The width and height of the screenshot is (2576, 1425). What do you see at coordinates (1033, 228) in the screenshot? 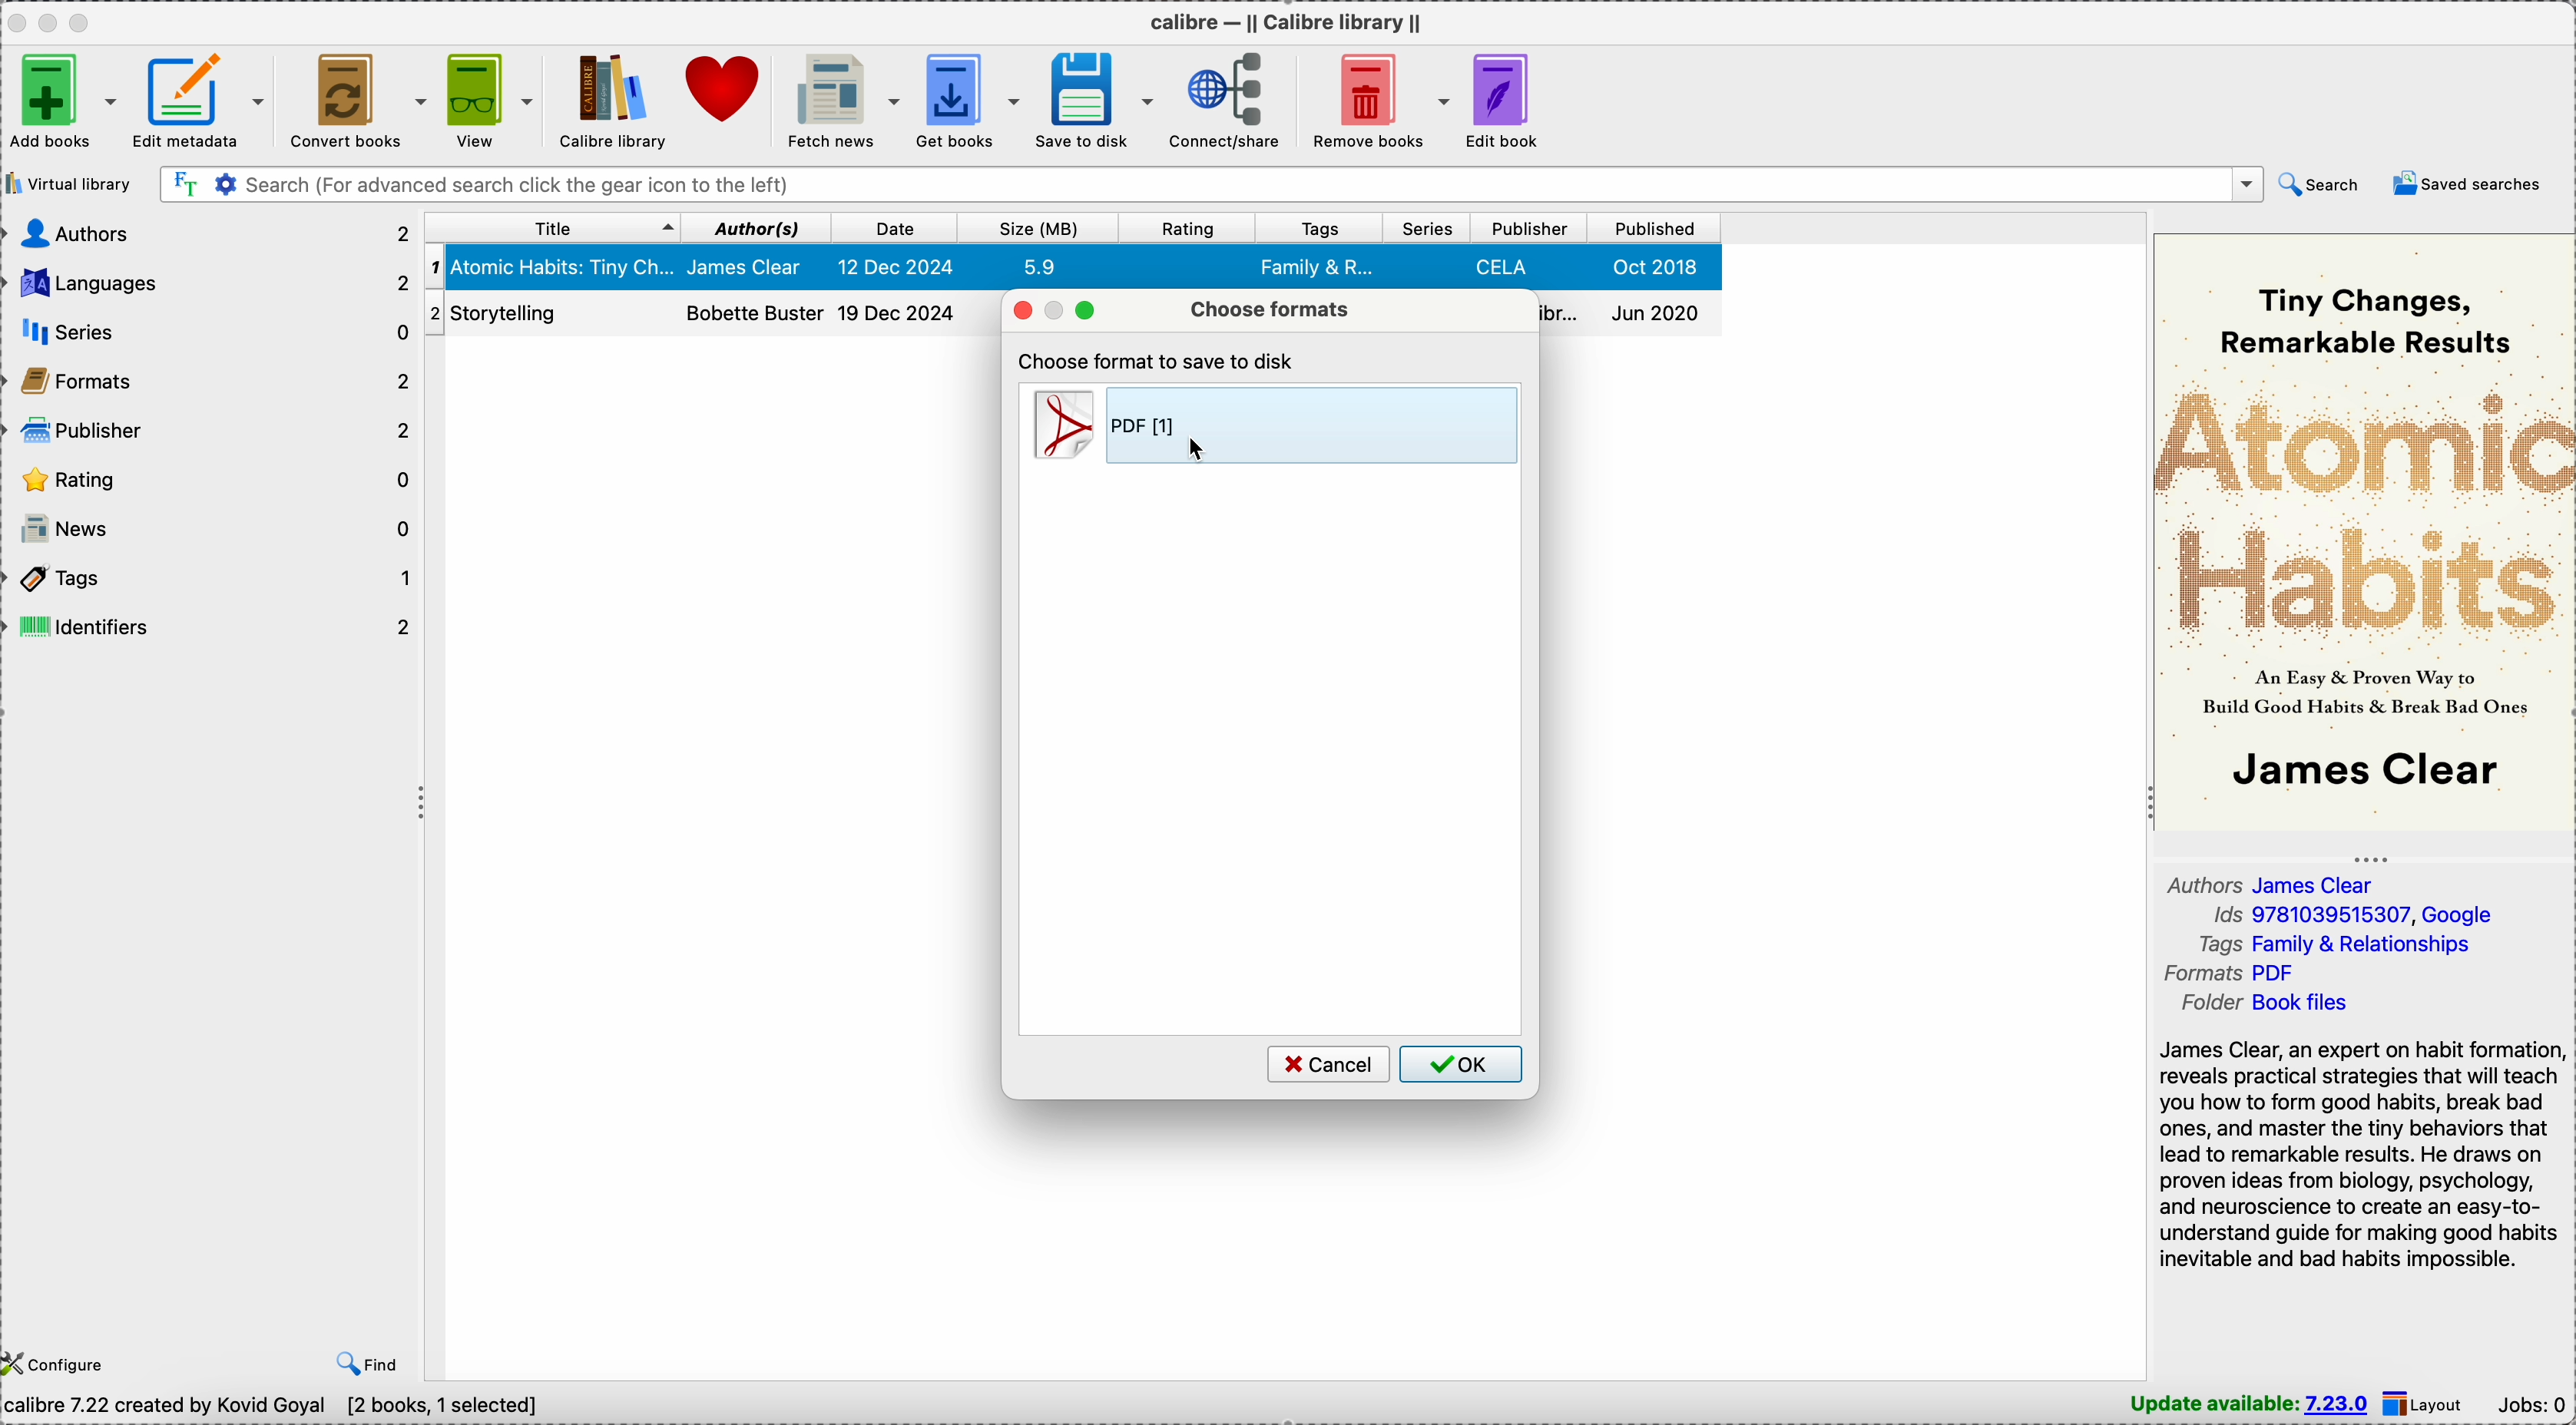
I see `size` at bounding box center [1033, 228].